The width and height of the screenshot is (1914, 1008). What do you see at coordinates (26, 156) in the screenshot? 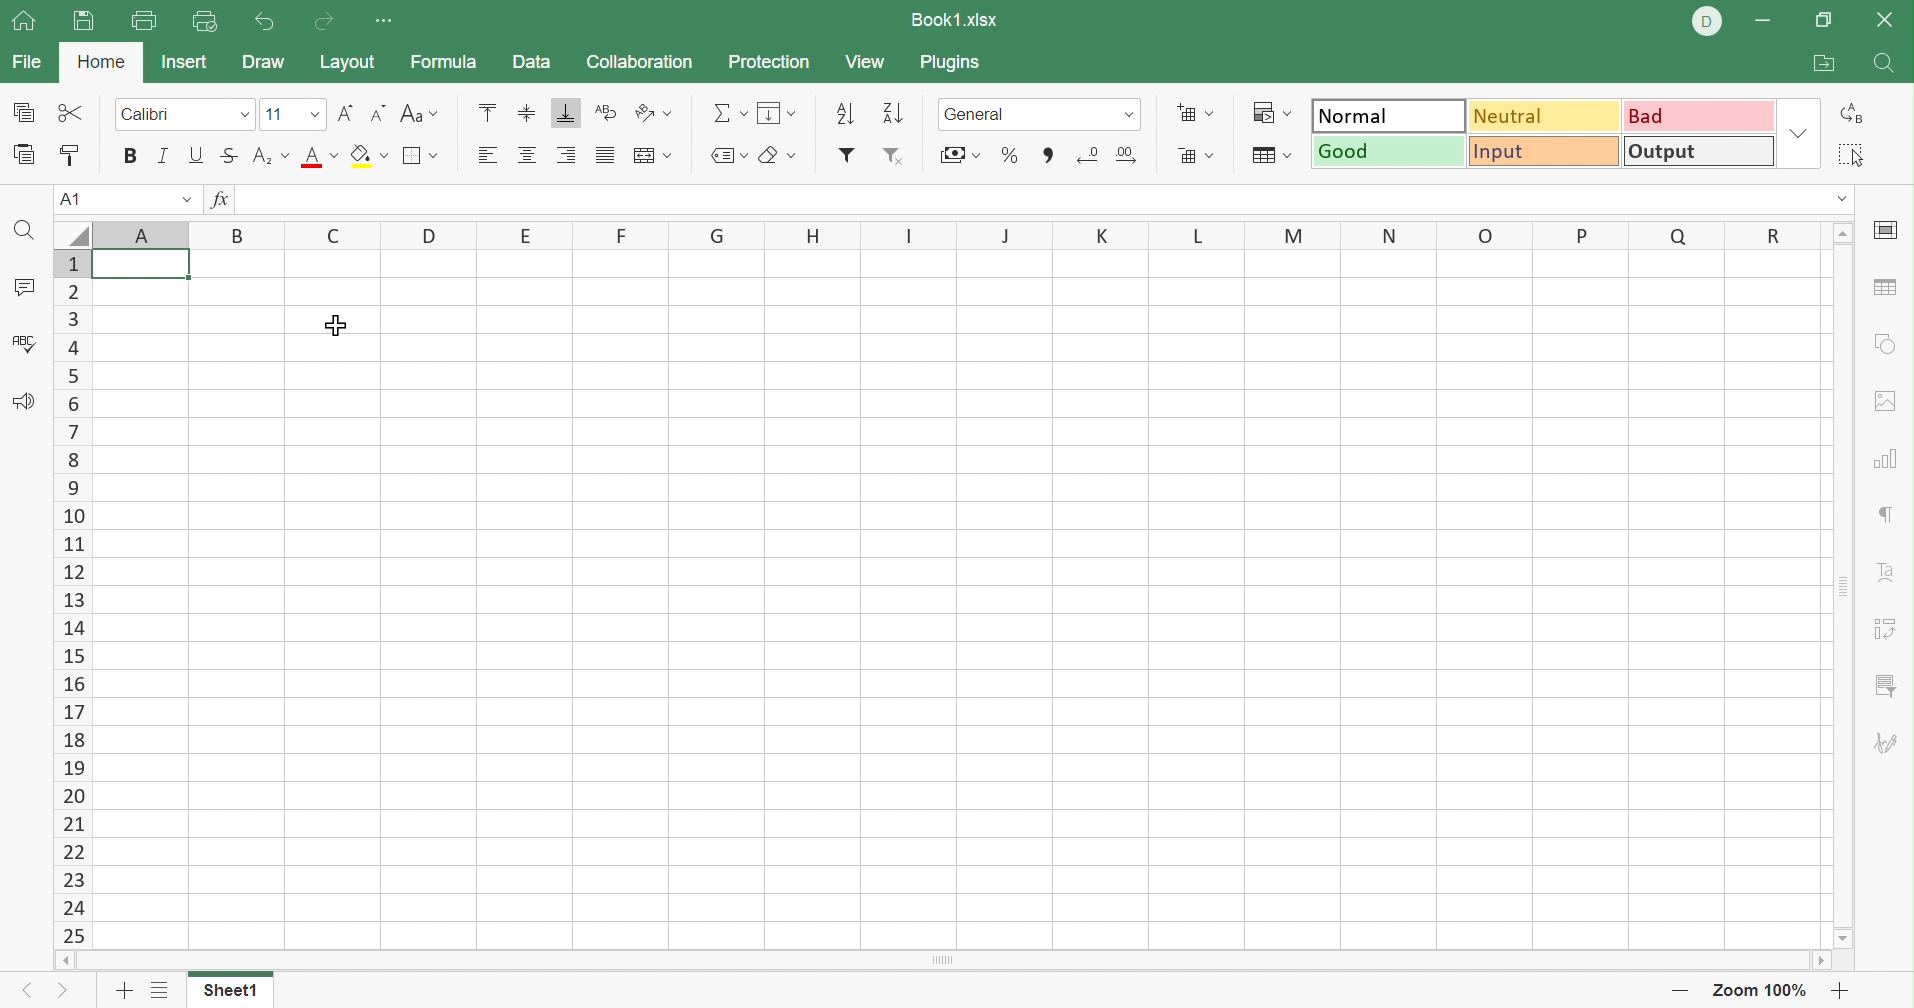
I see `Paste` at bounding box center [26, 156].